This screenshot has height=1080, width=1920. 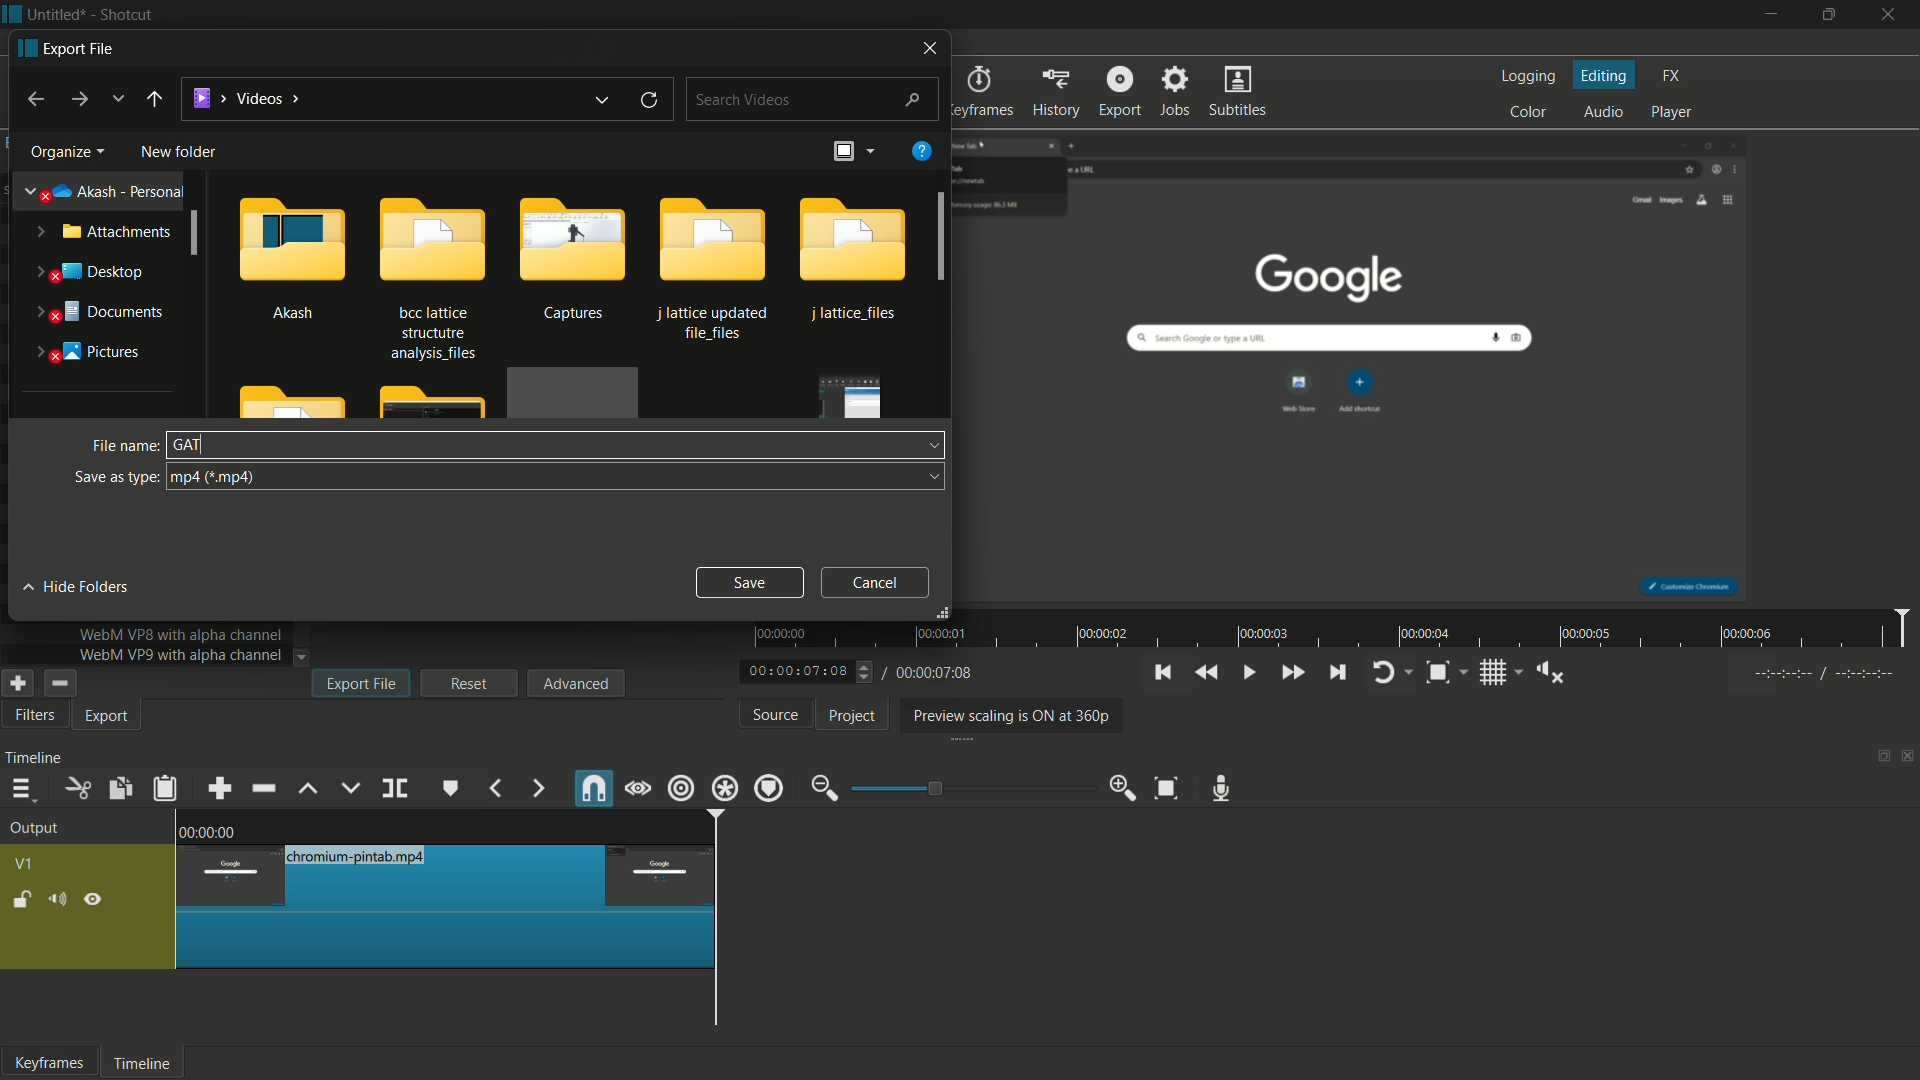 What do you see at coordinates (63, 153) in the screenshot?
I see `organize` at bounding box center [63, 153].